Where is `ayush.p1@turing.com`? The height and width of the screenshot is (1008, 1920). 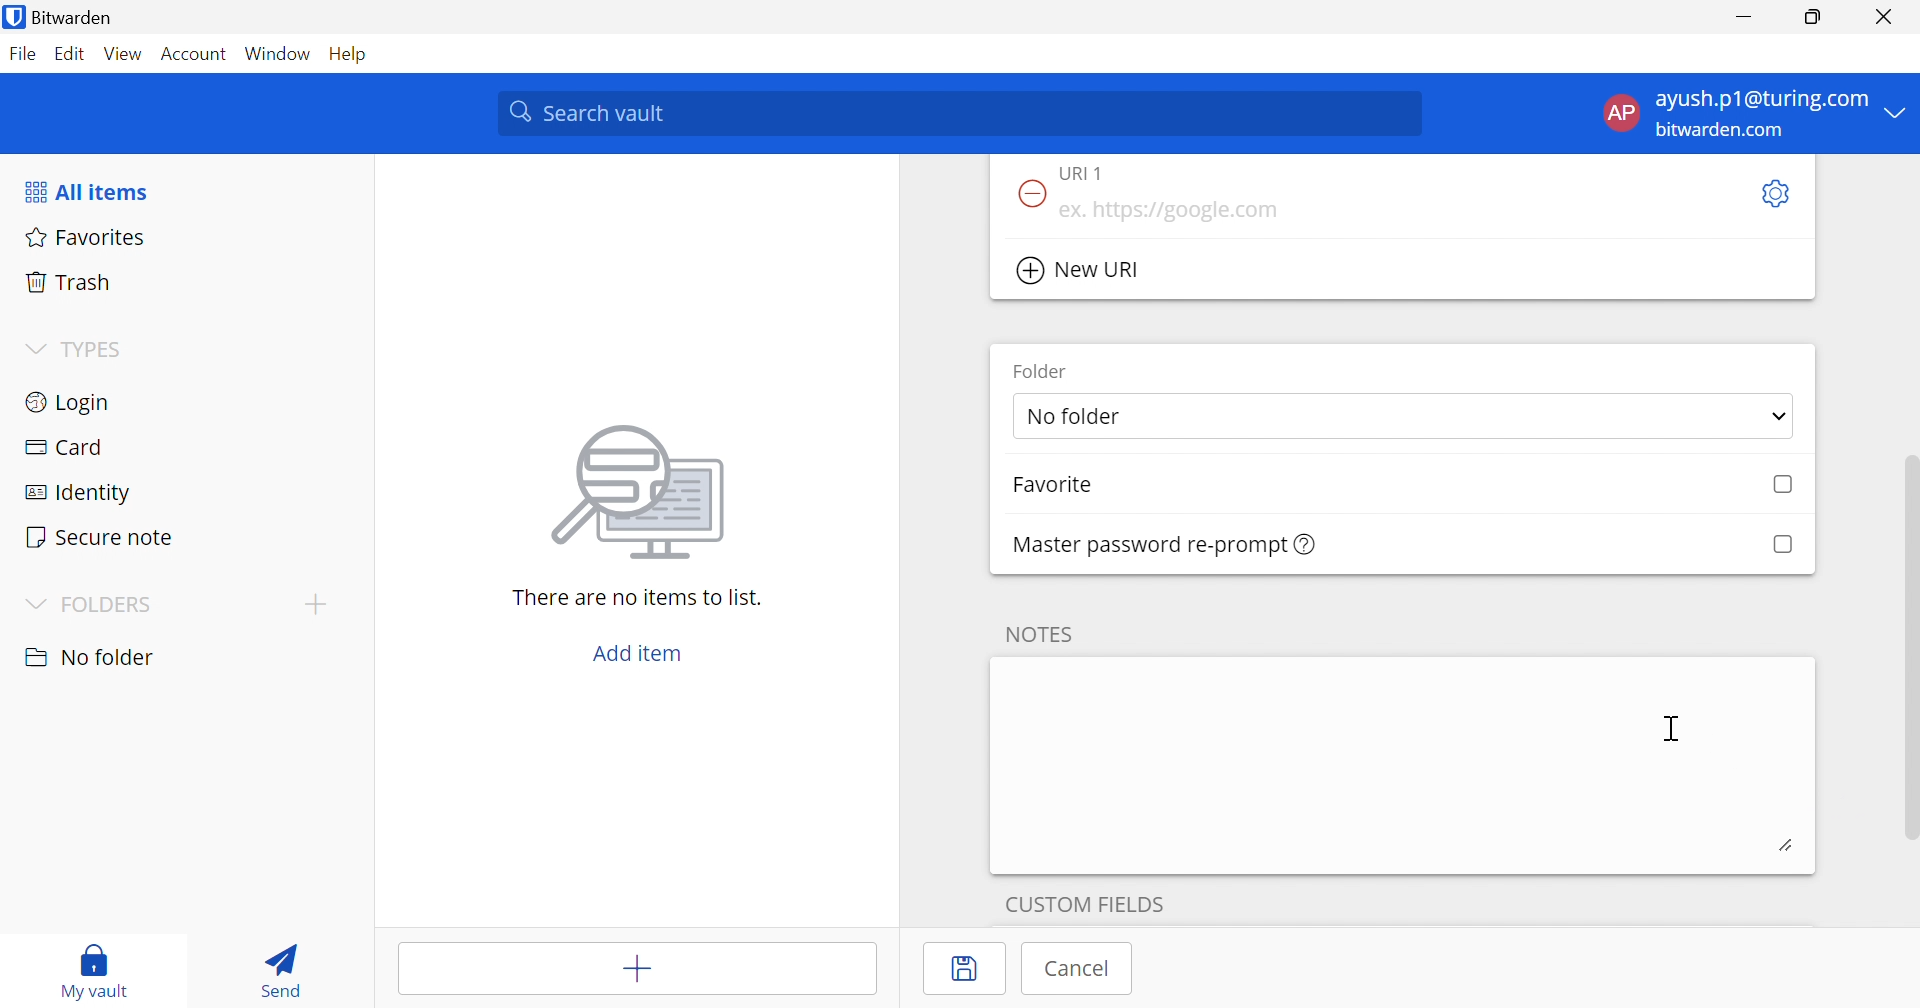 ayush.p1@turing.com is located at coordinates (1762, 100).